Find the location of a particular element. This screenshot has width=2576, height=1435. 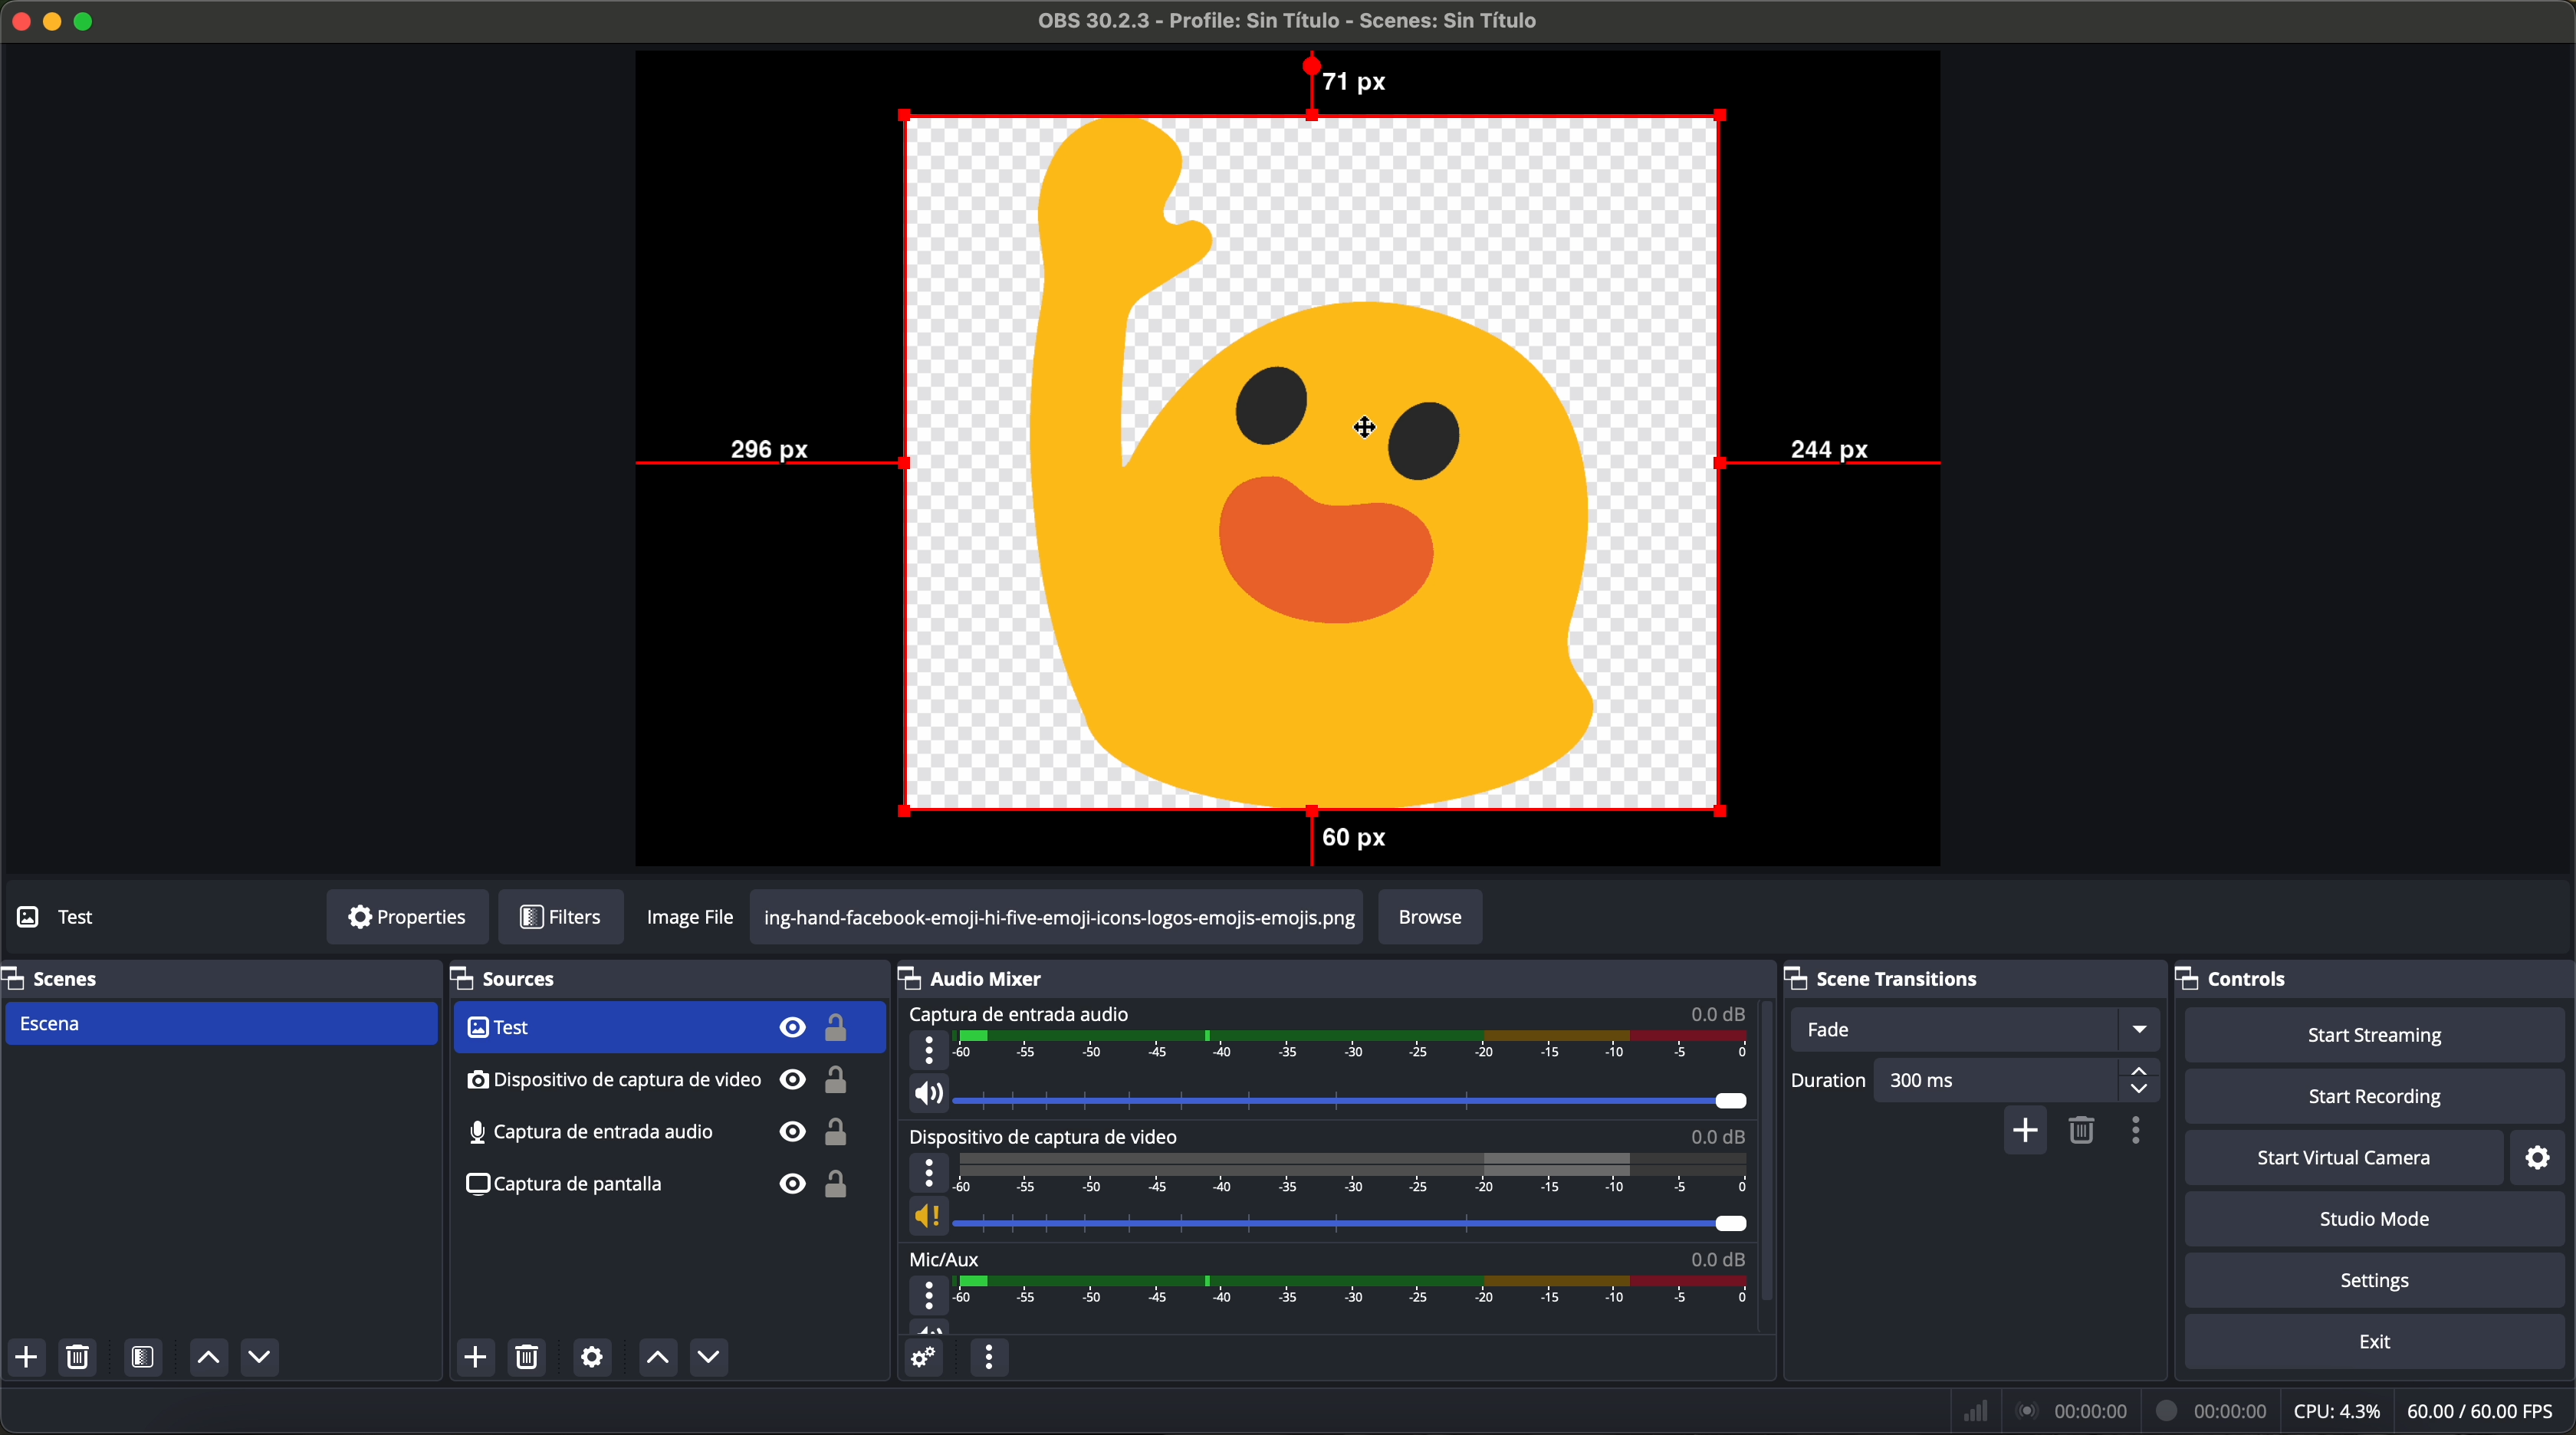

cursor is located at coordinates (1358, 428).